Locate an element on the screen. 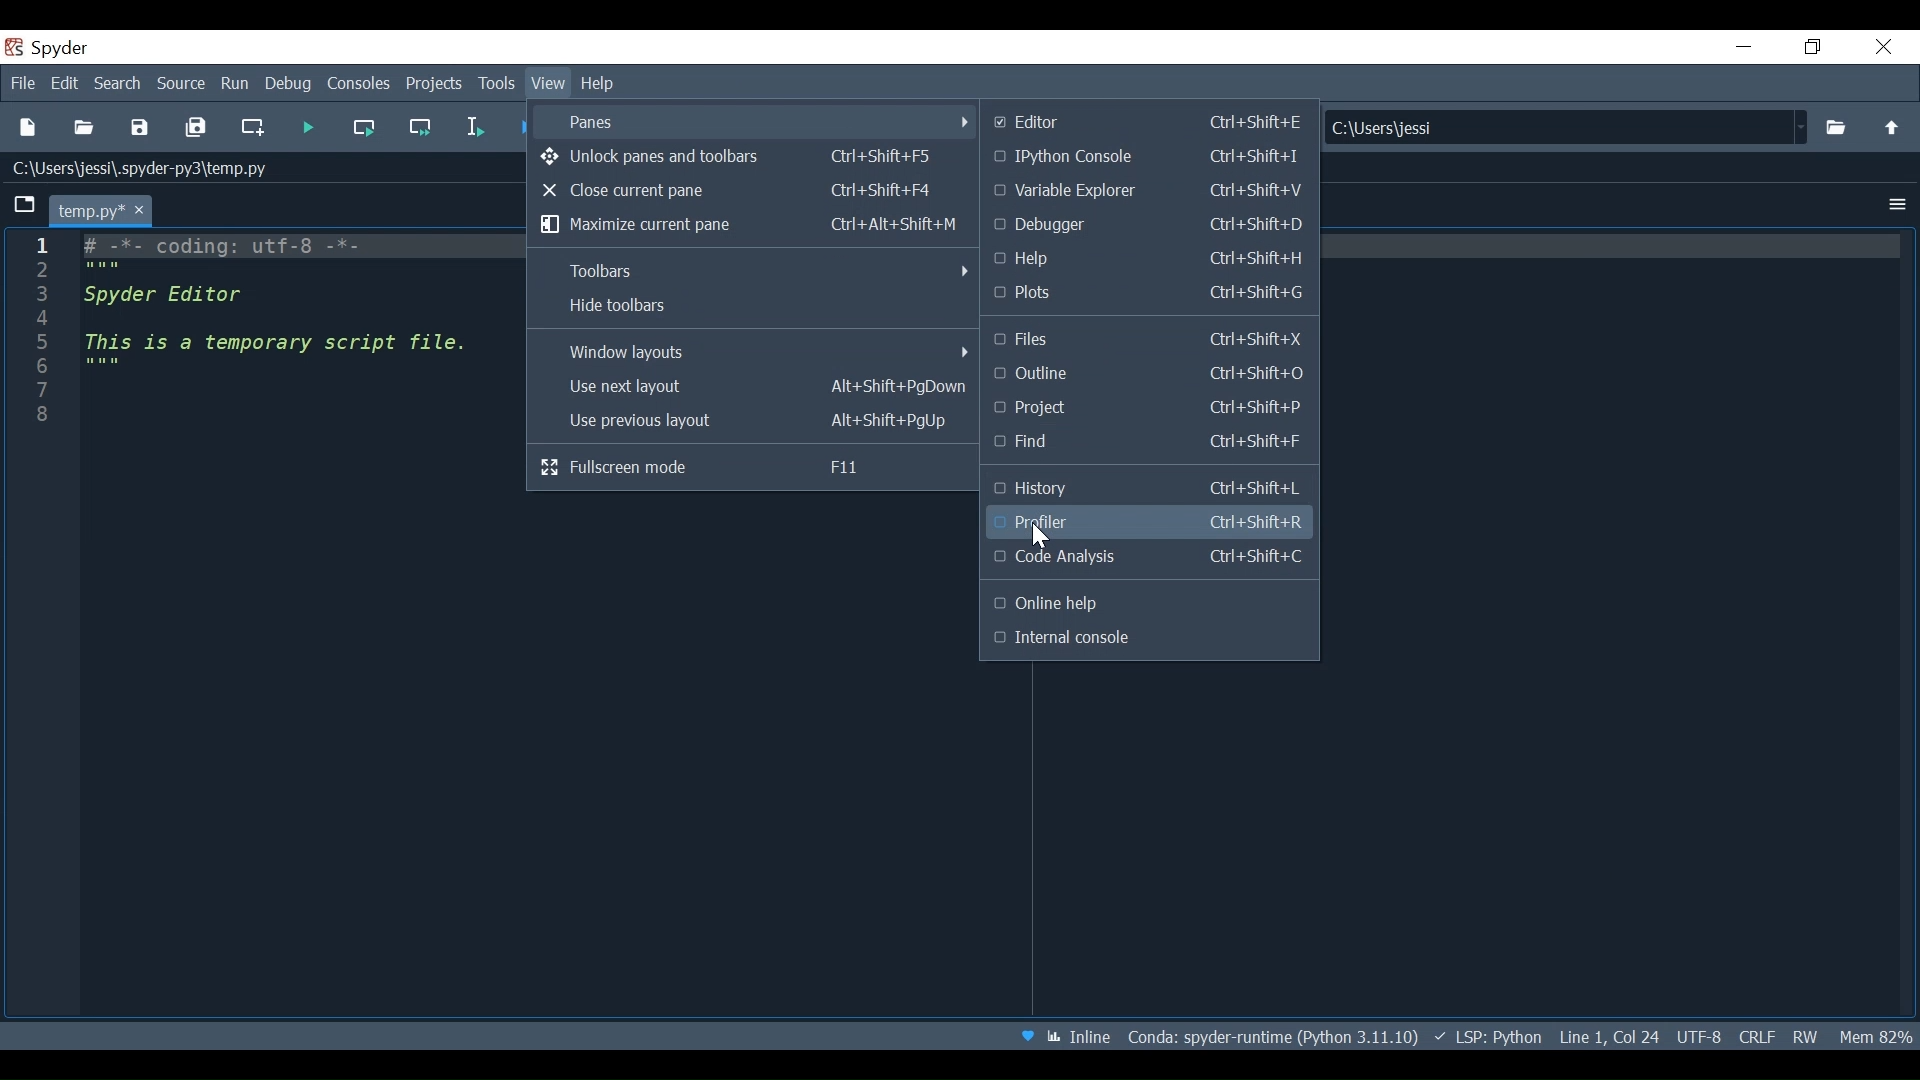 The height and width of the screenshot is (1080, 1920). Use next layout is located at coordinates (752, 387).